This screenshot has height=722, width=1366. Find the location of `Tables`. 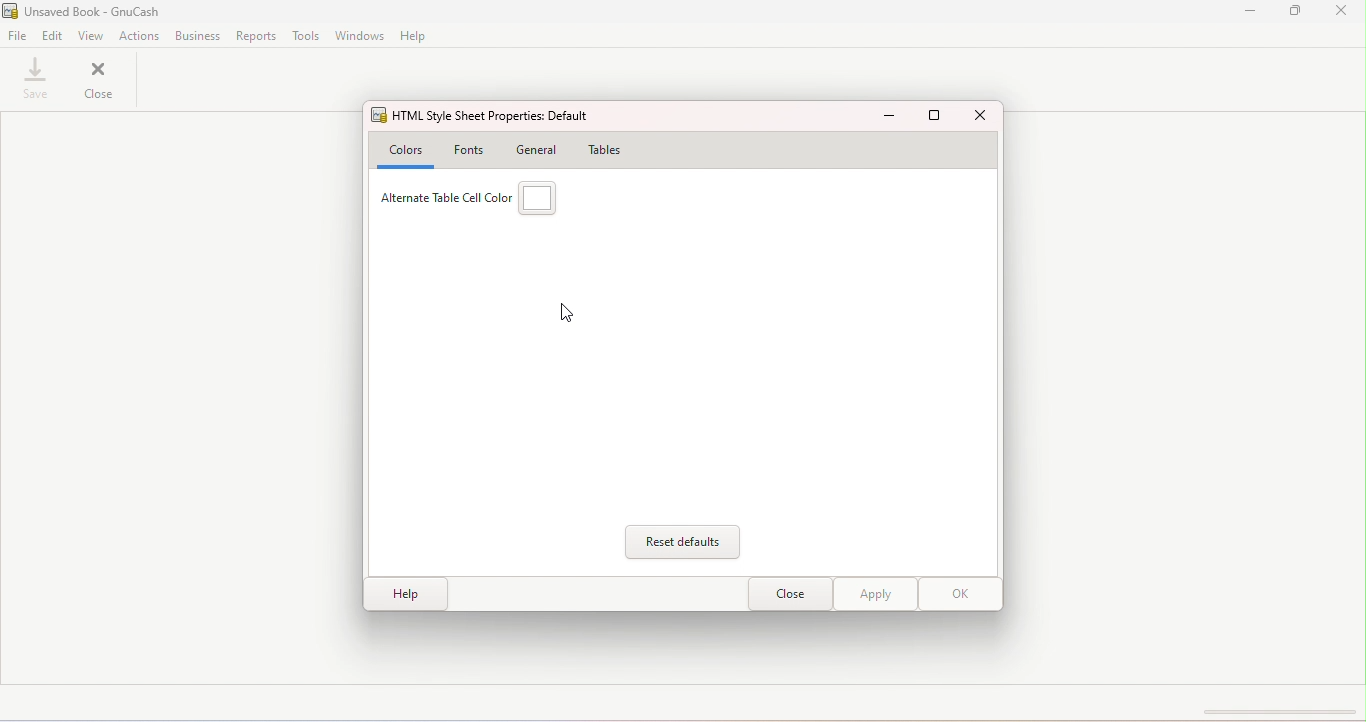

Tables is located at coordinates (604, 152).